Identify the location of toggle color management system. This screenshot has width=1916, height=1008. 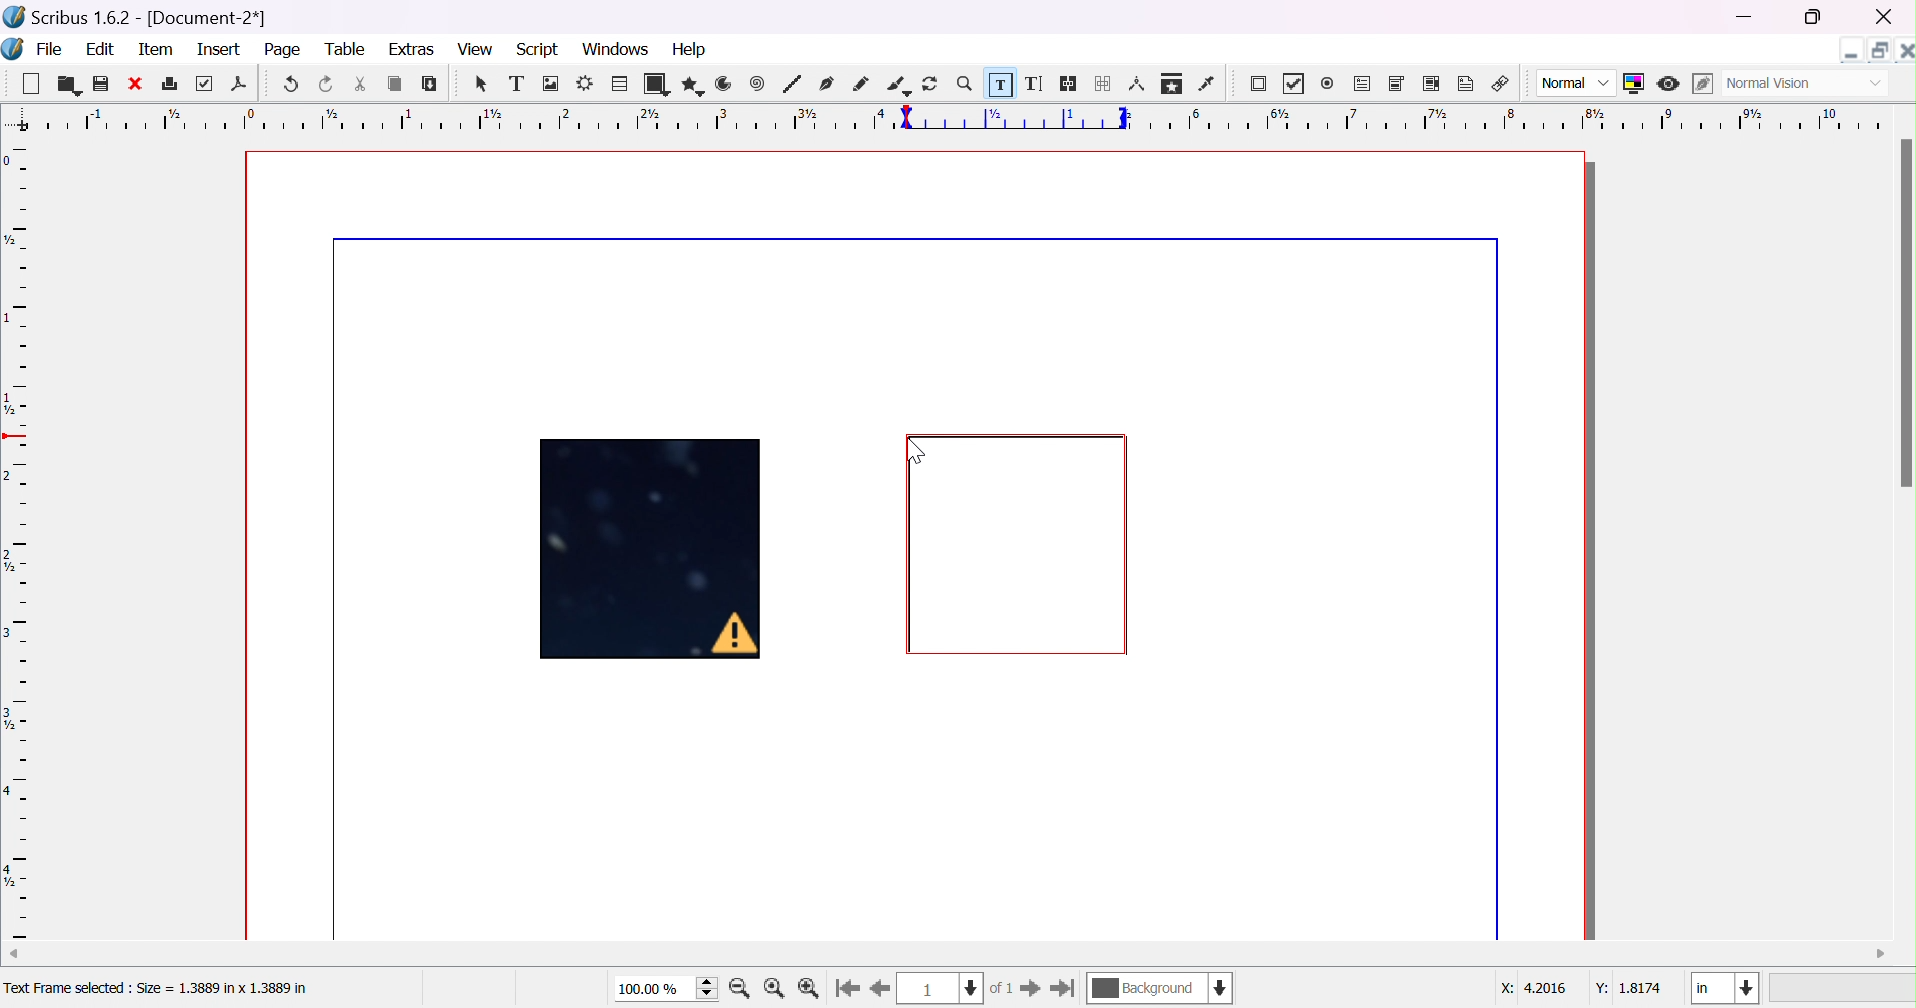
(1635, 83).